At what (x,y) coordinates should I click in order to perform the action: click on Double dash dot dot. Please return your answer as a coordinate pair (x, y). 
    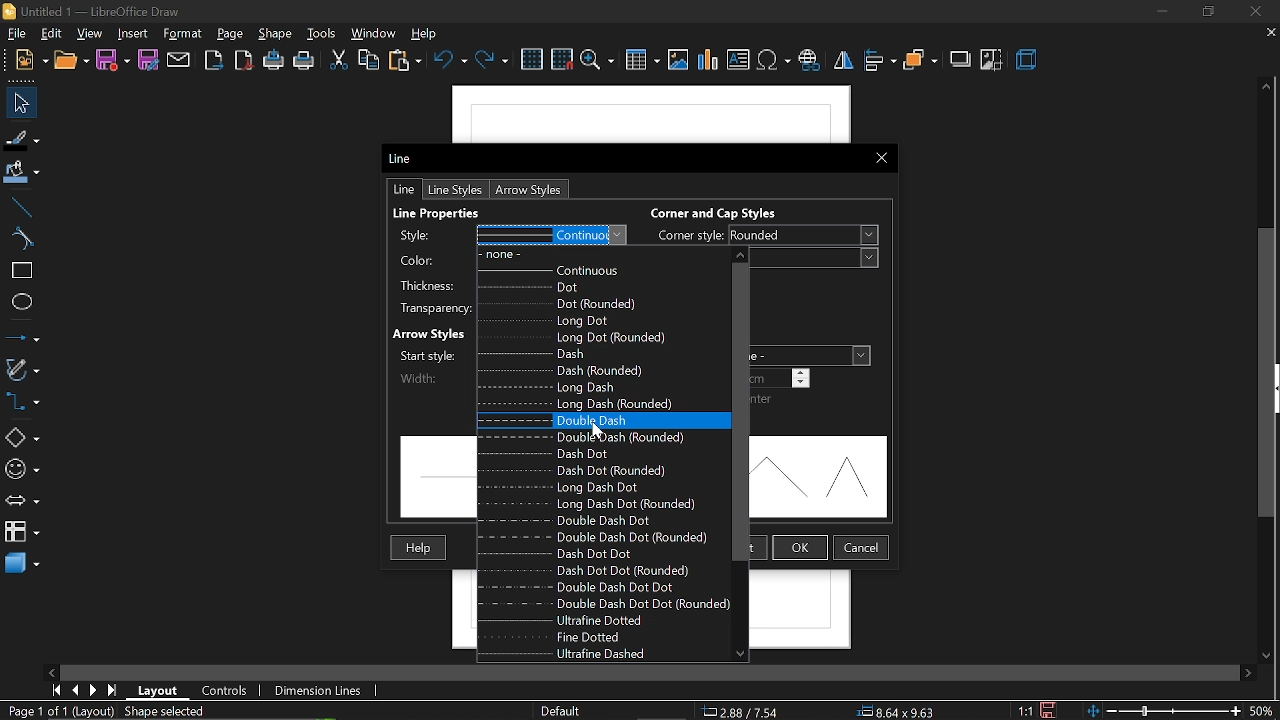
    Looking at the image, I should click on (596, 586).